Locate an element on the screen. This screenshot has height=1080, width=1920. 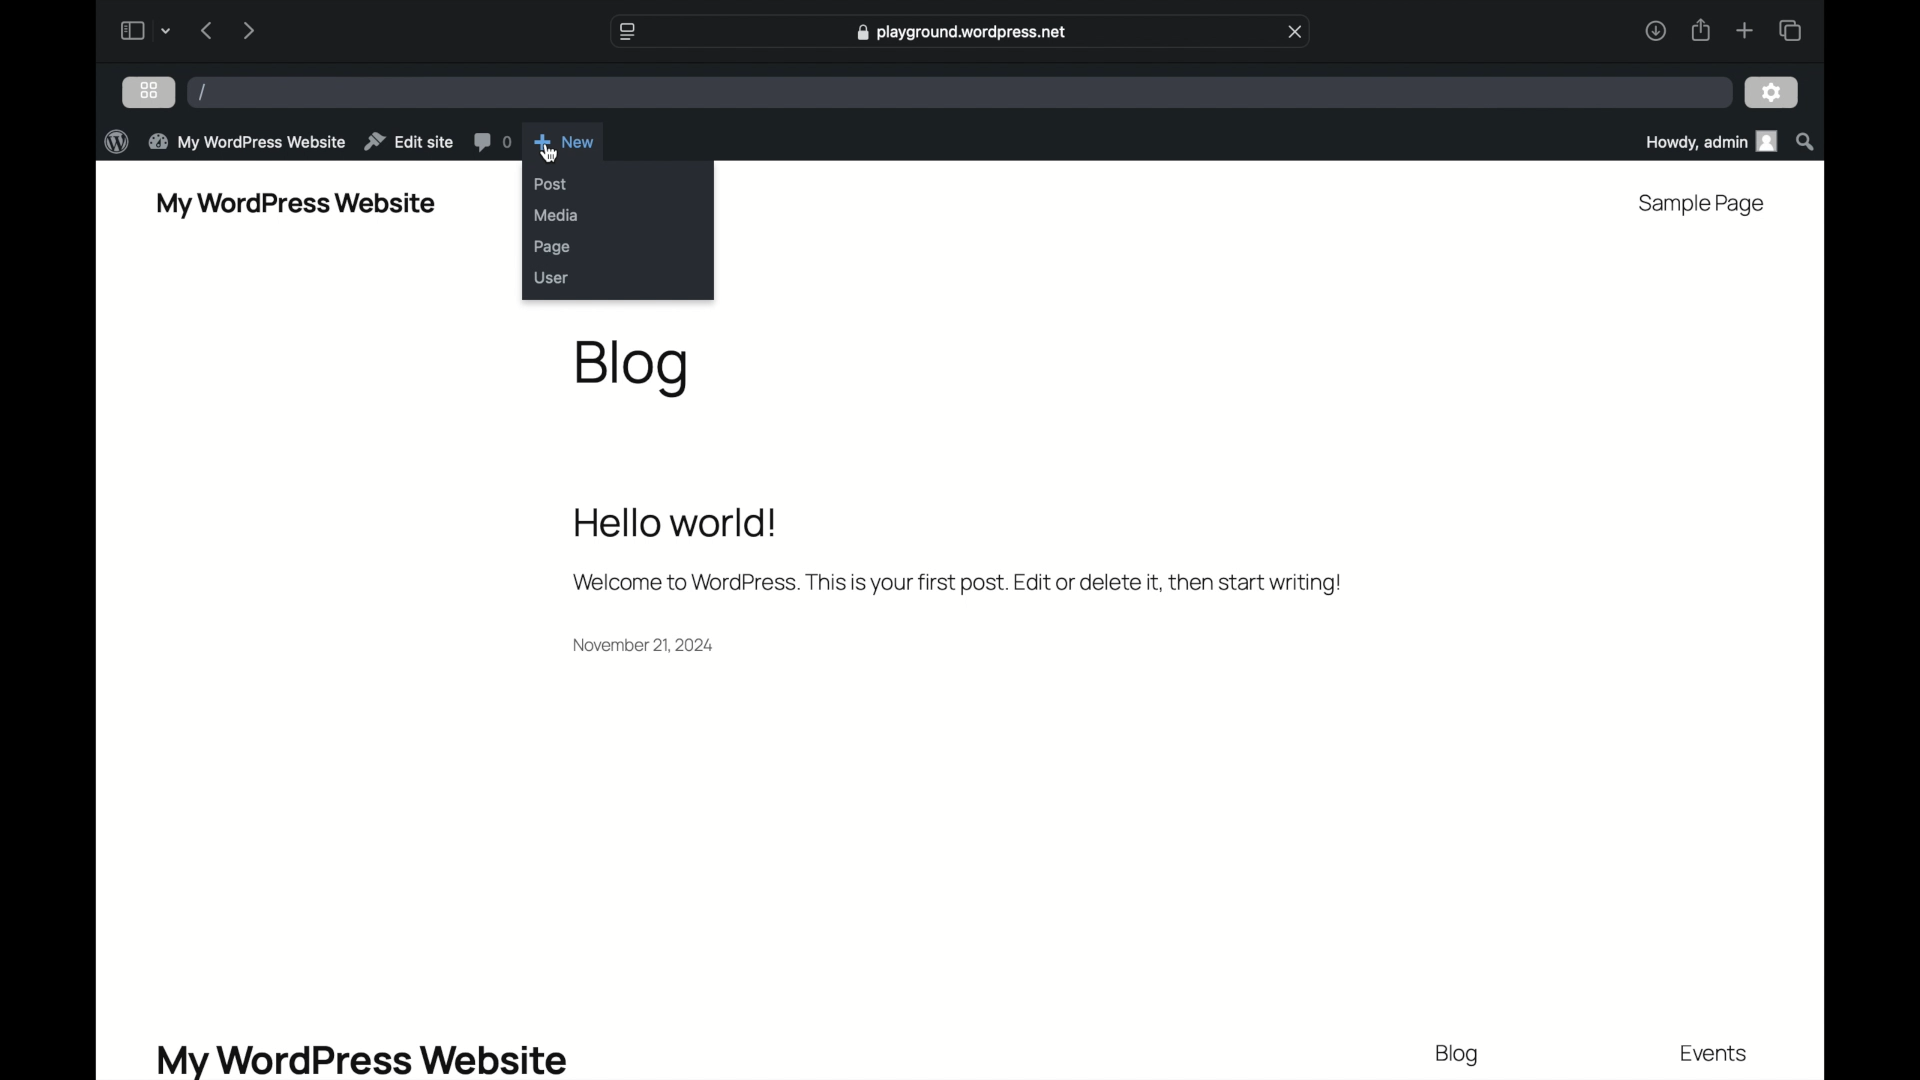
my wordpress website is located at coordinates (247, 141).